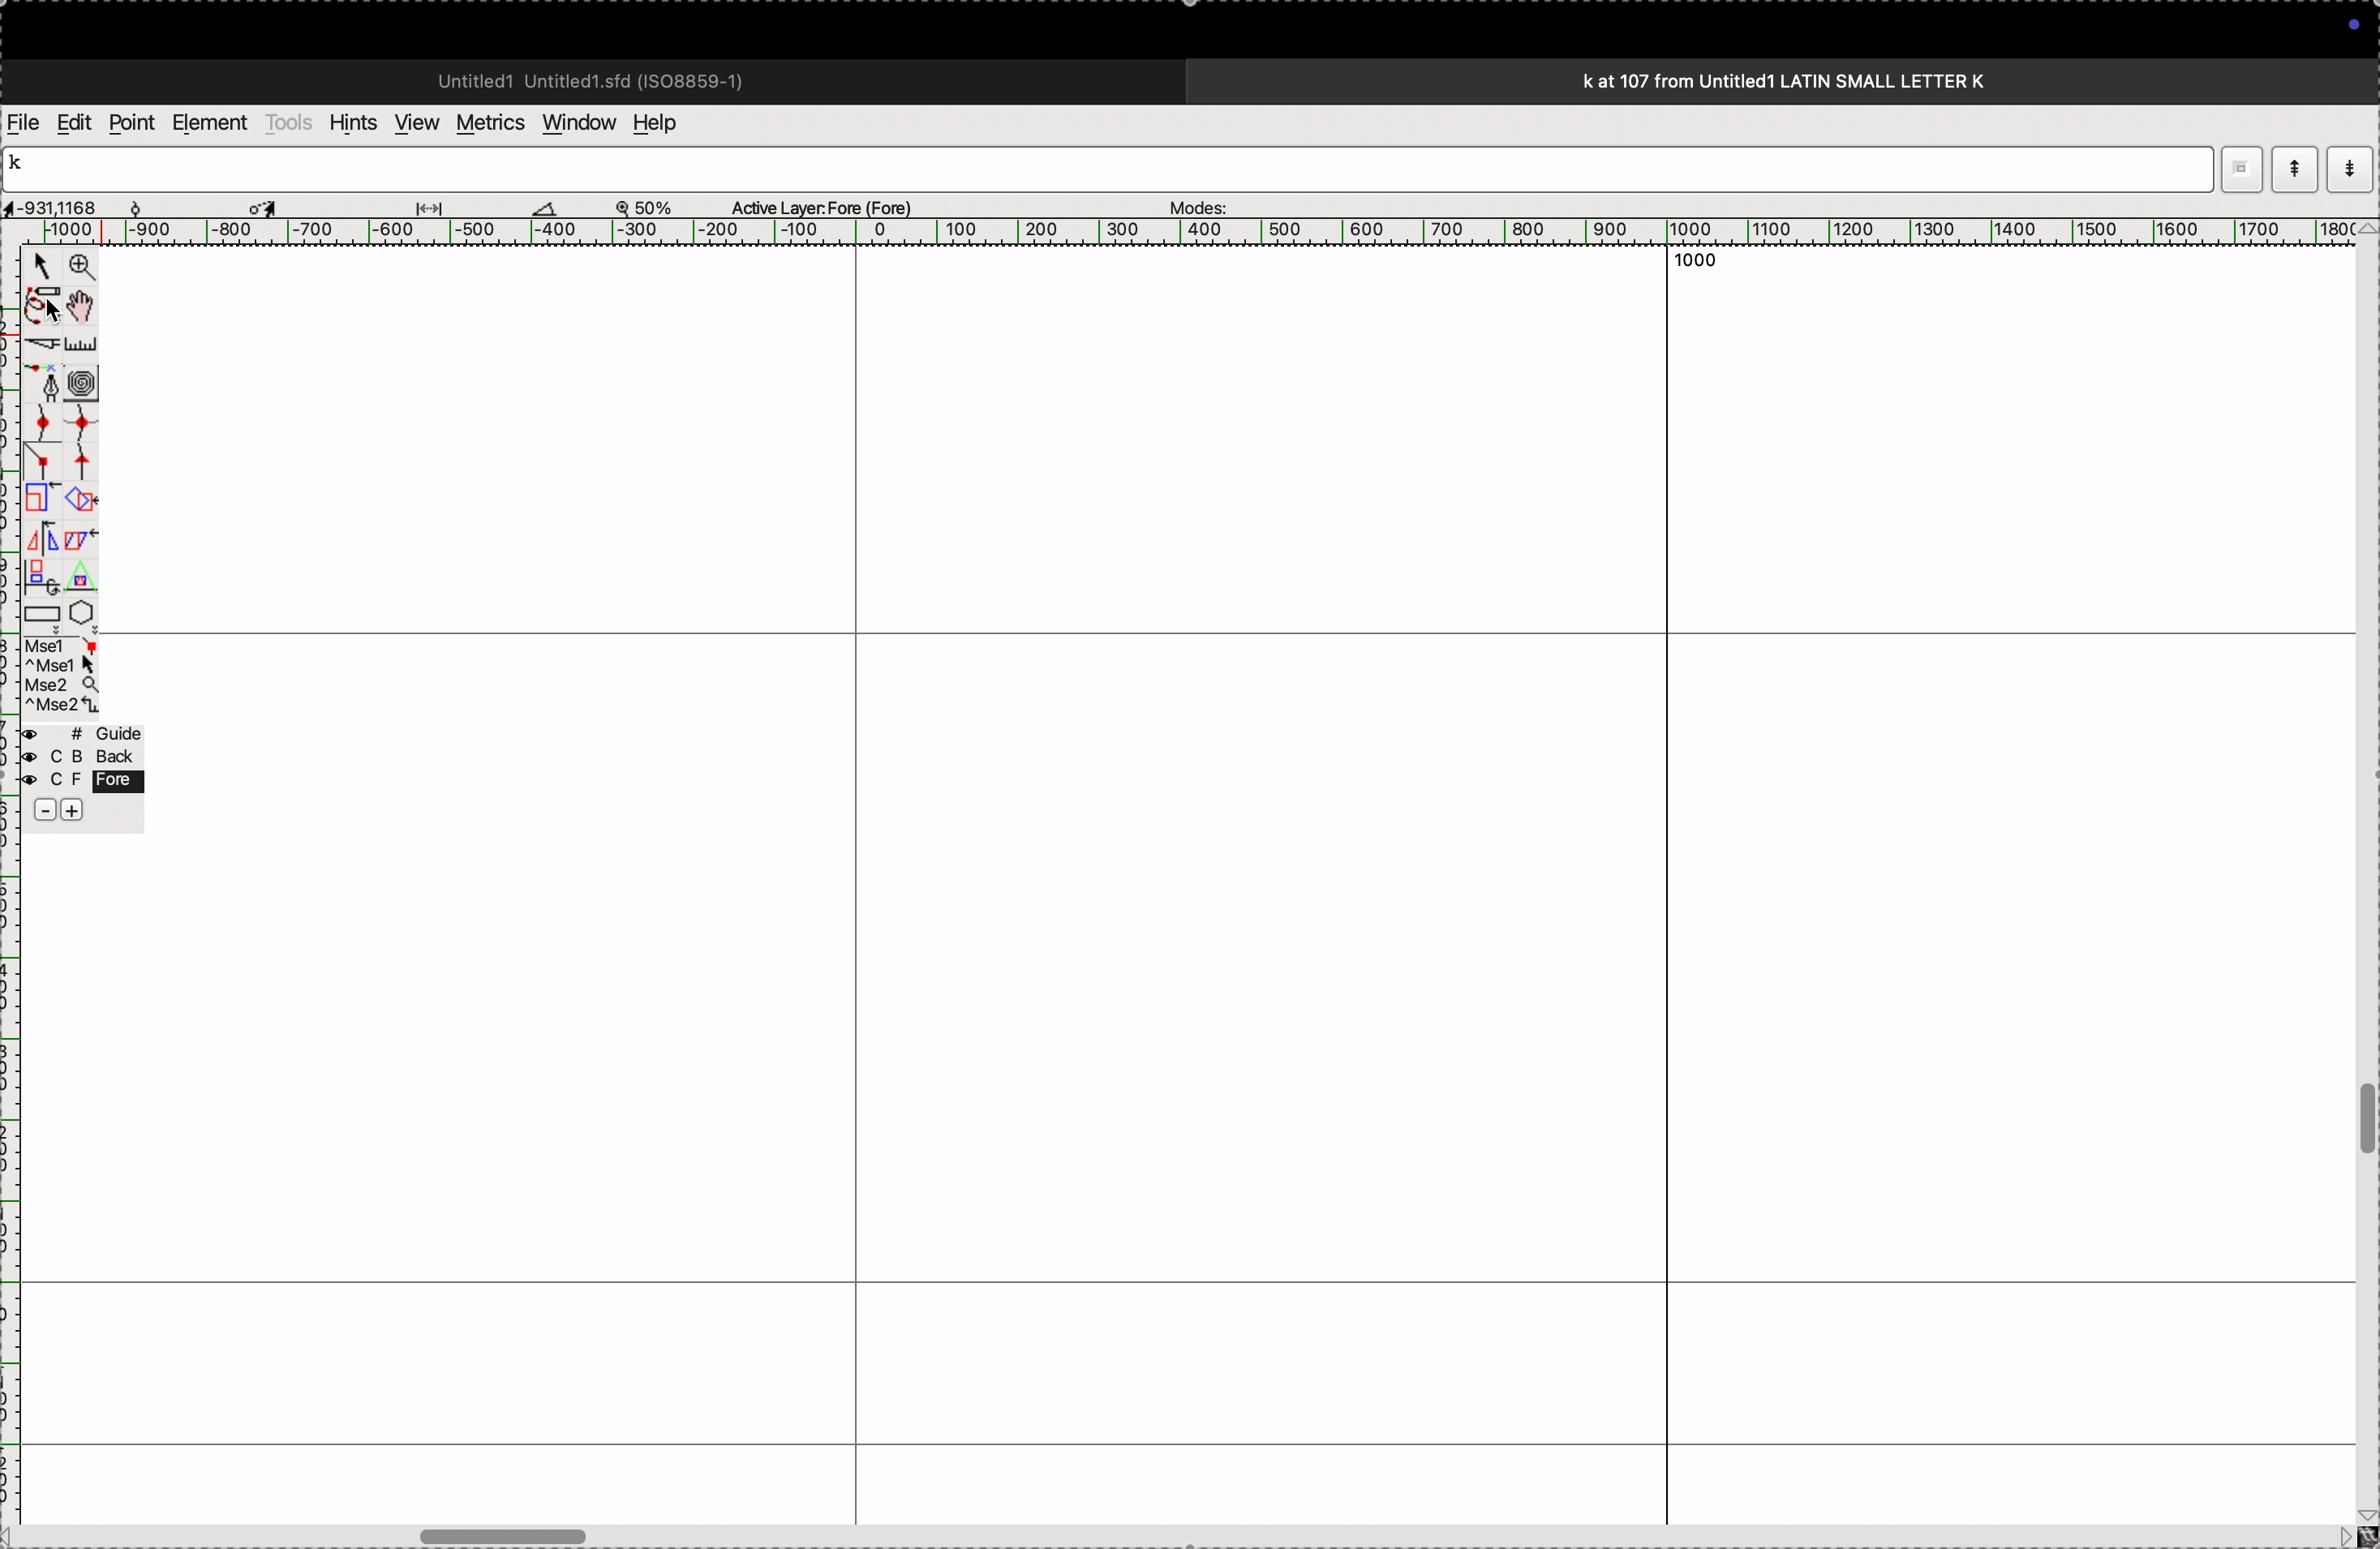 This screenshot has width=2380, height=1549. Describe the element at coordinates (93, 774) in the screenshot. I see `Guide` at that location.